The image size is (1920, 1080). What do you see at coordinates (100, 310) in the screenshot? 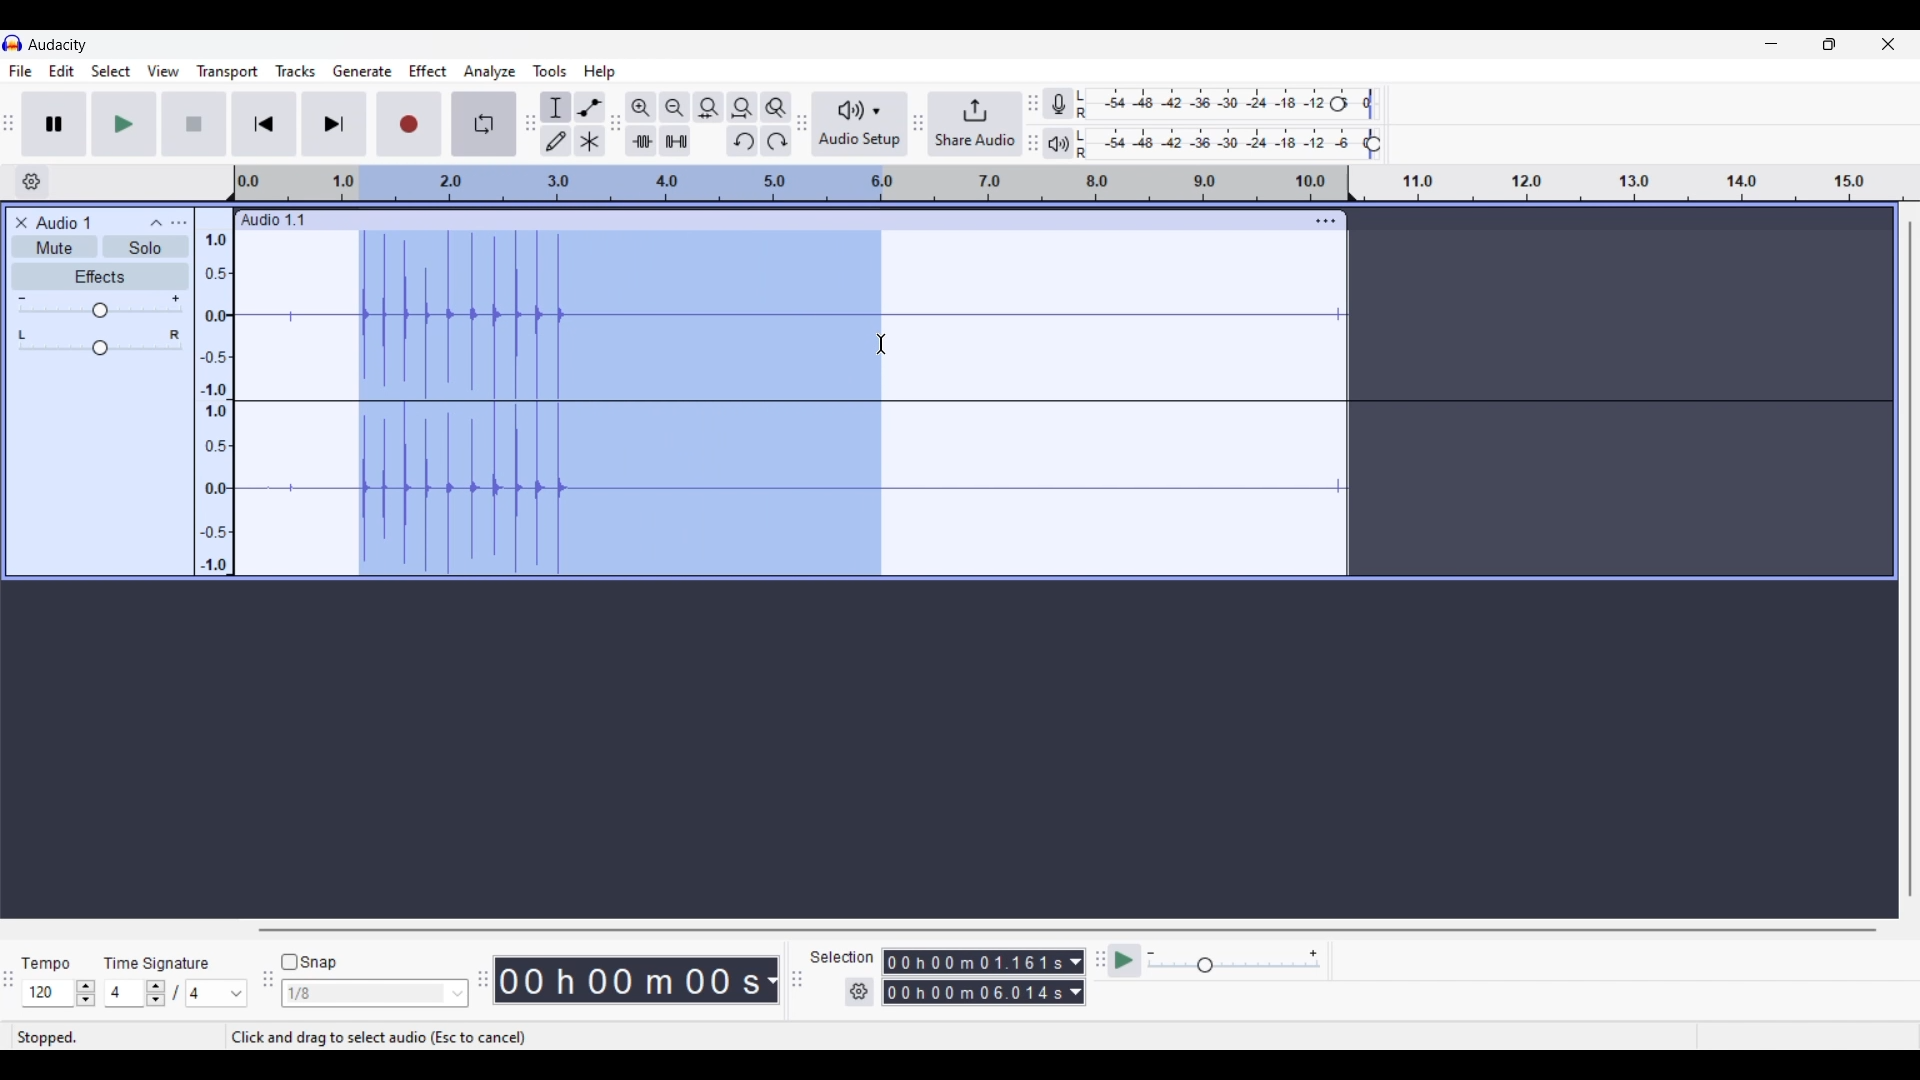
I see `Gain` at bounding box center [100, 310].